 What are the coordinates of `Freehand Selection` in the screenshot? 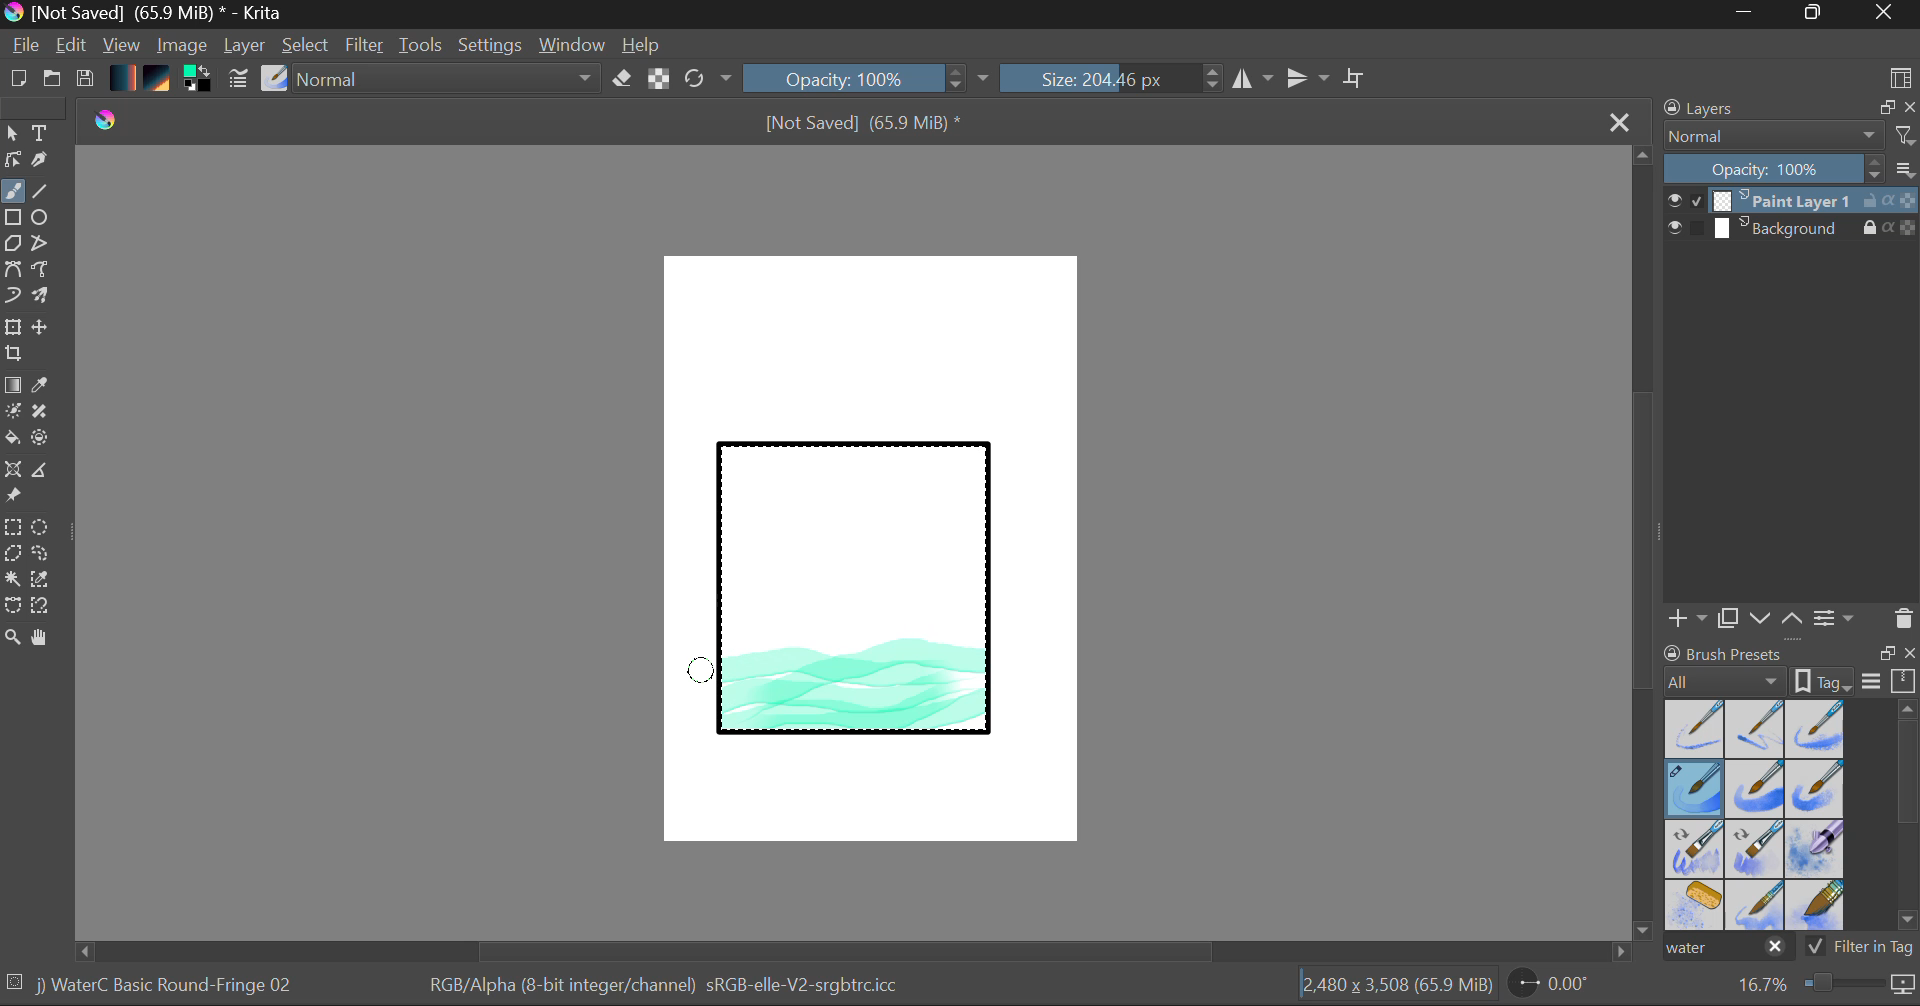 It's located at (41, 556).